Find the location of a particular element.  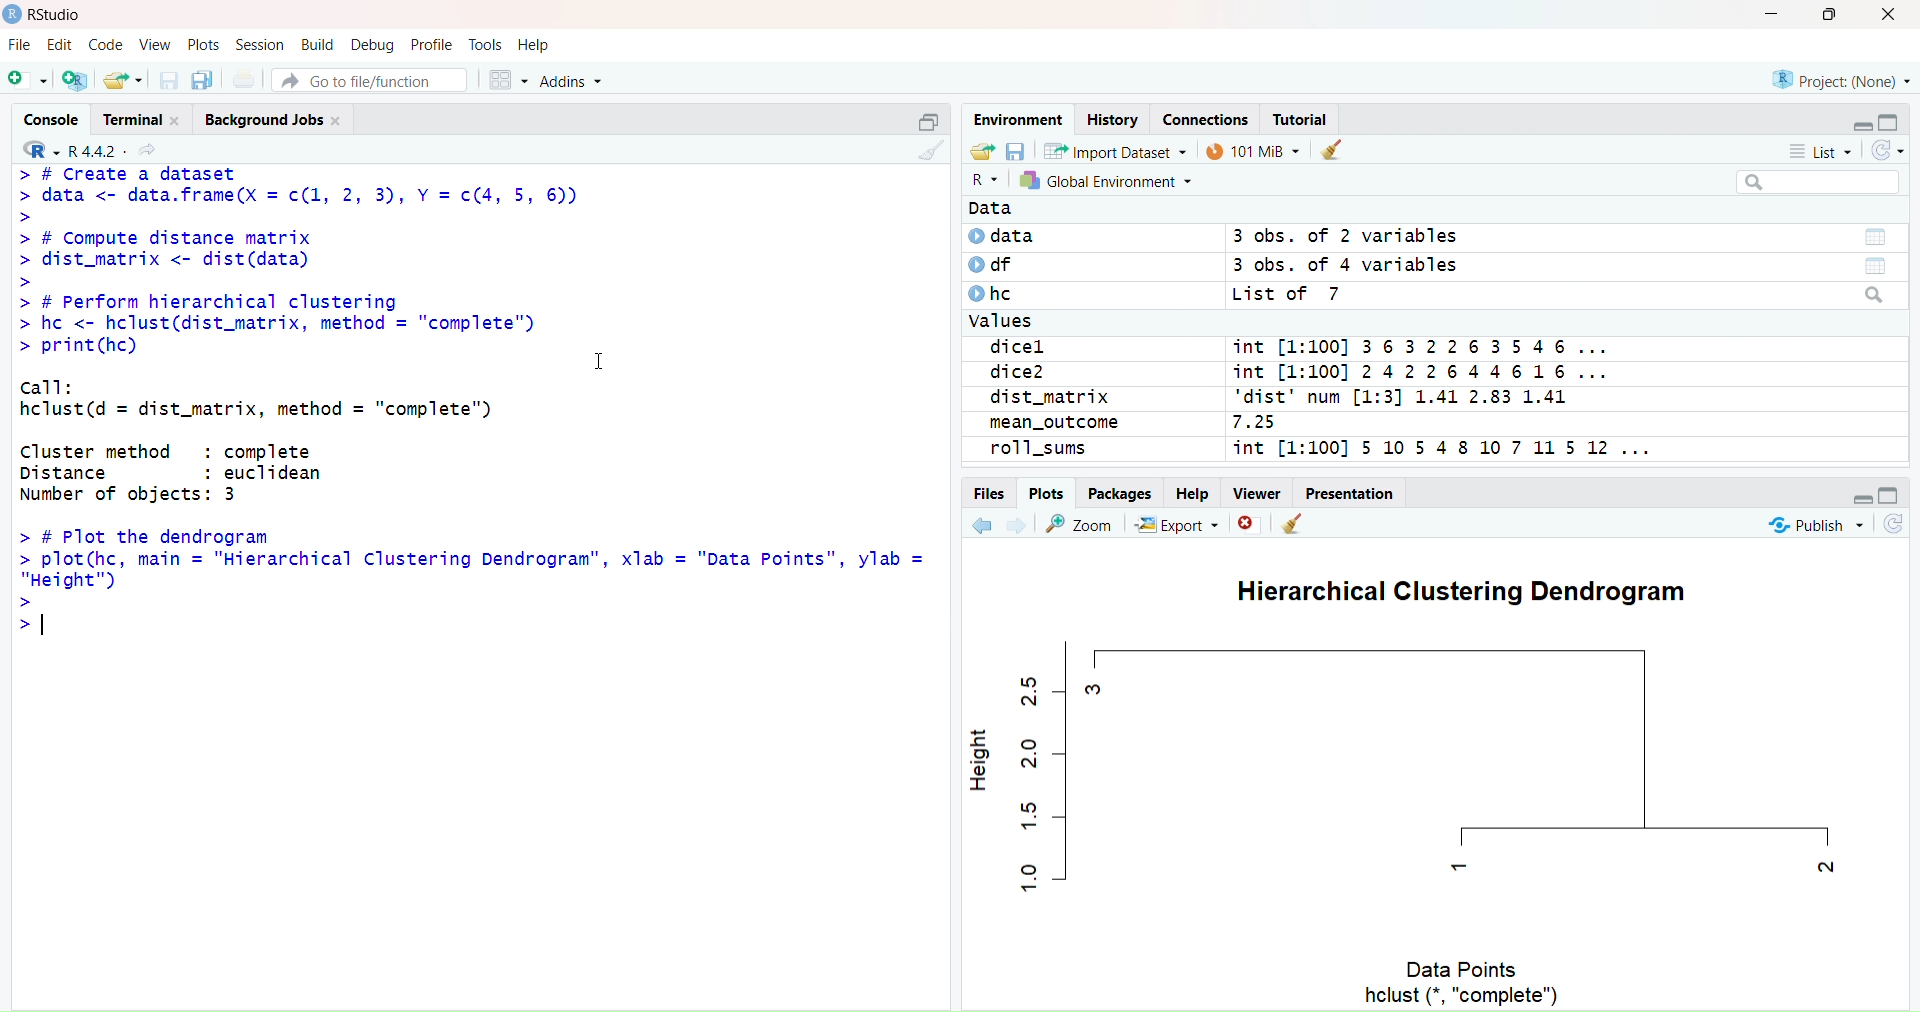

RStudio is located at coordinates (49, 17).